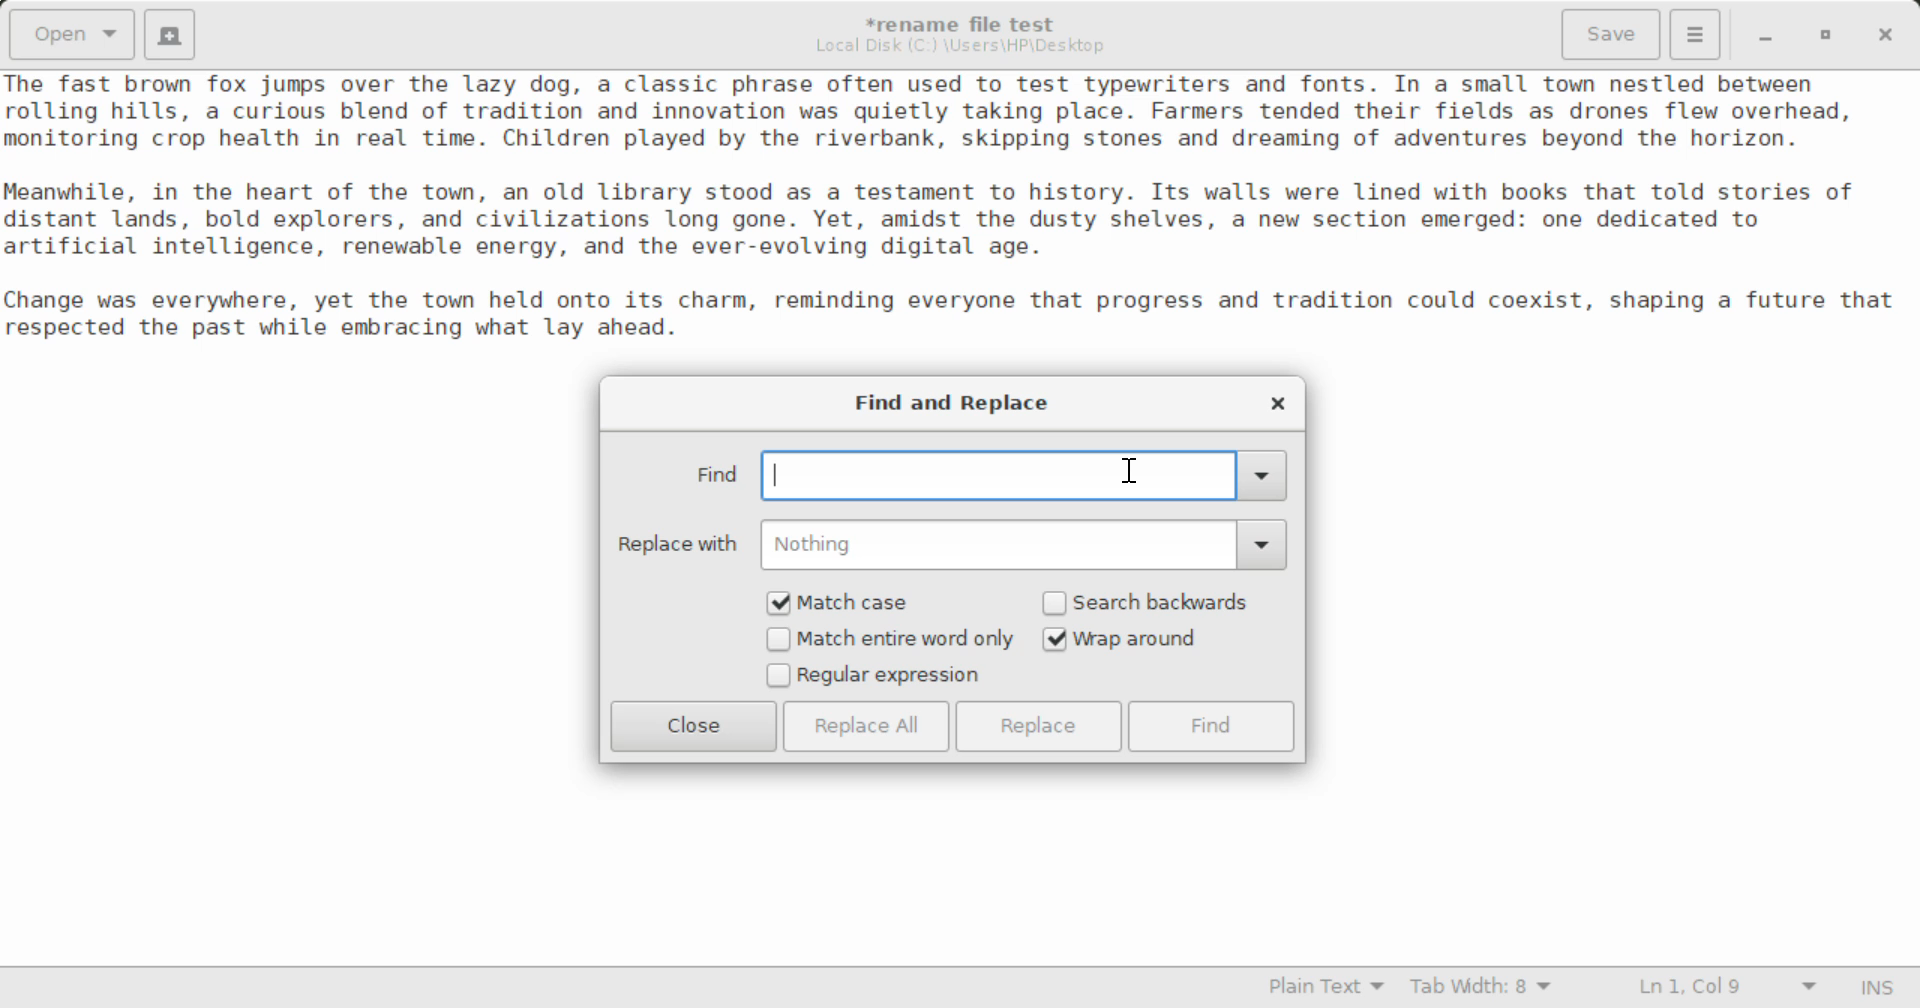 The height and width of the screenshot is (1008, 1920). Describe the element at coordinates (954, 404) in the screenshot. I see `Find and Replace Window Heading` at that location.